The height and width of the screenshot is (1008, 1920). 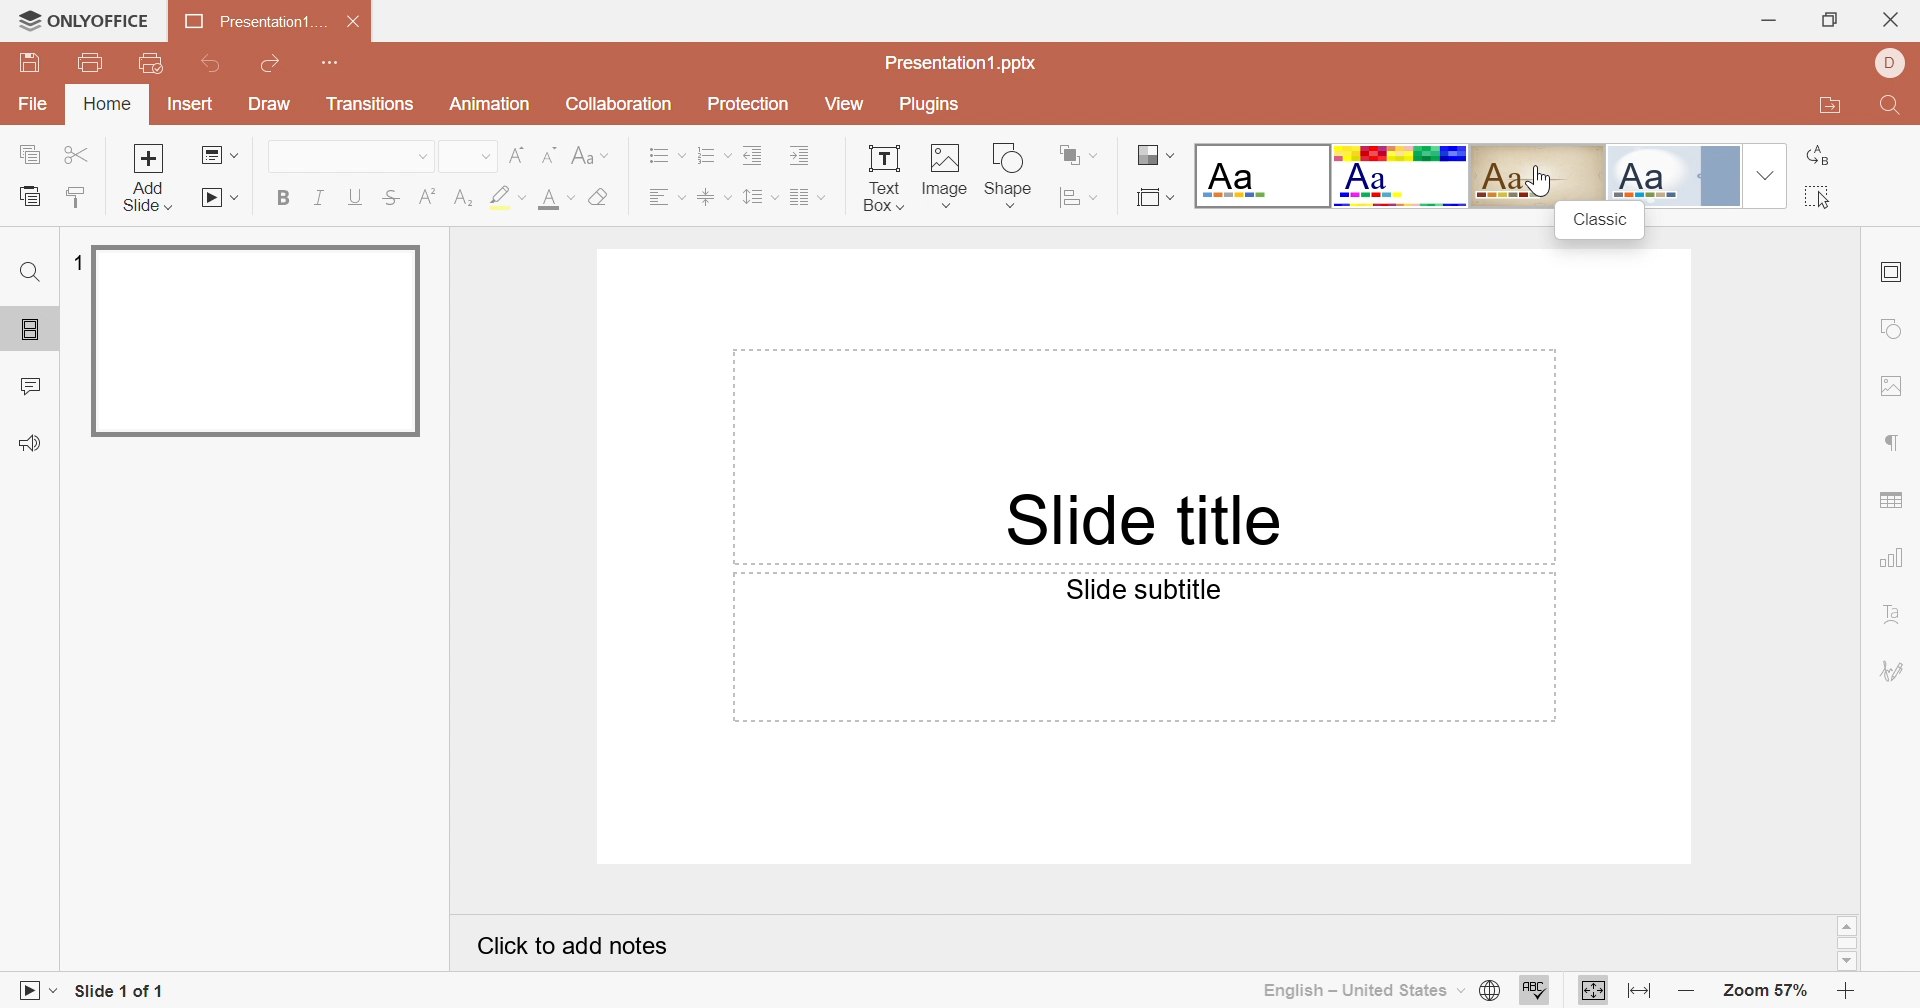 I want to click on Protection, so click(x=748, y=104).